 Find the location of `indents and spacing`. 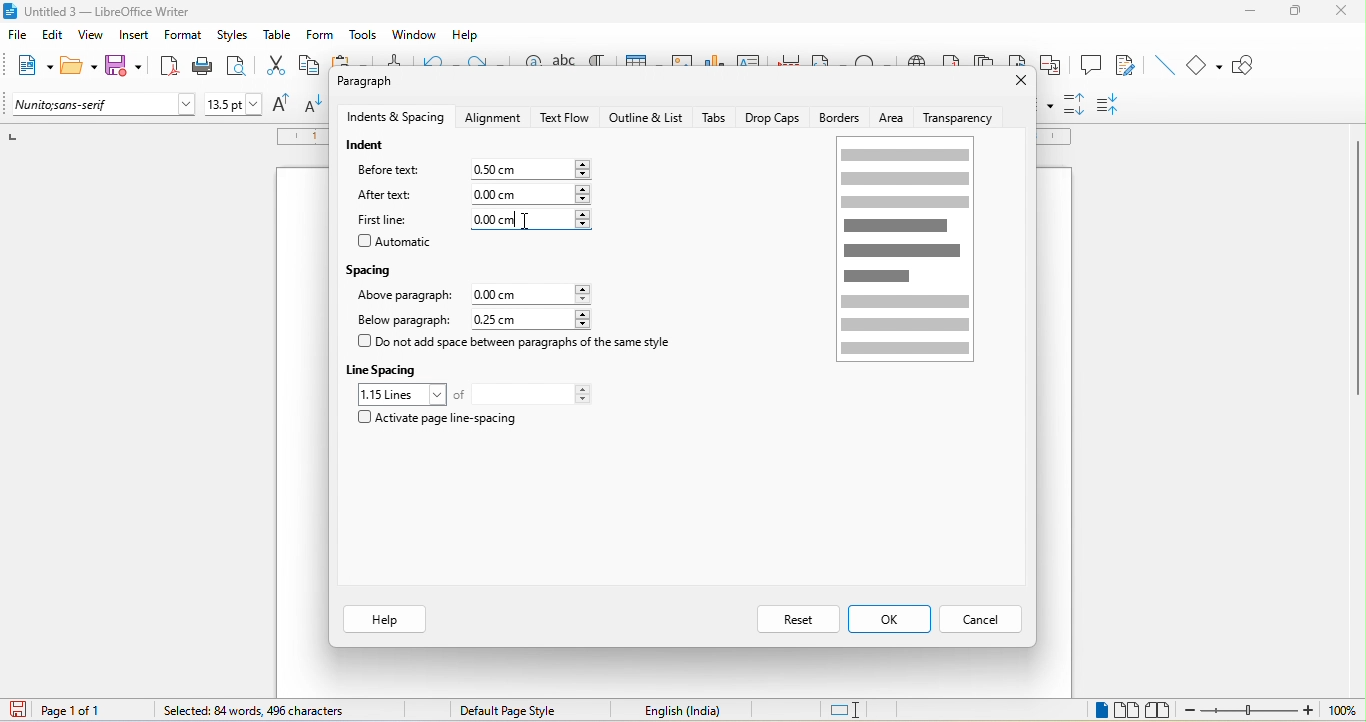

indents and spacing is located at coordinates (393, 118).